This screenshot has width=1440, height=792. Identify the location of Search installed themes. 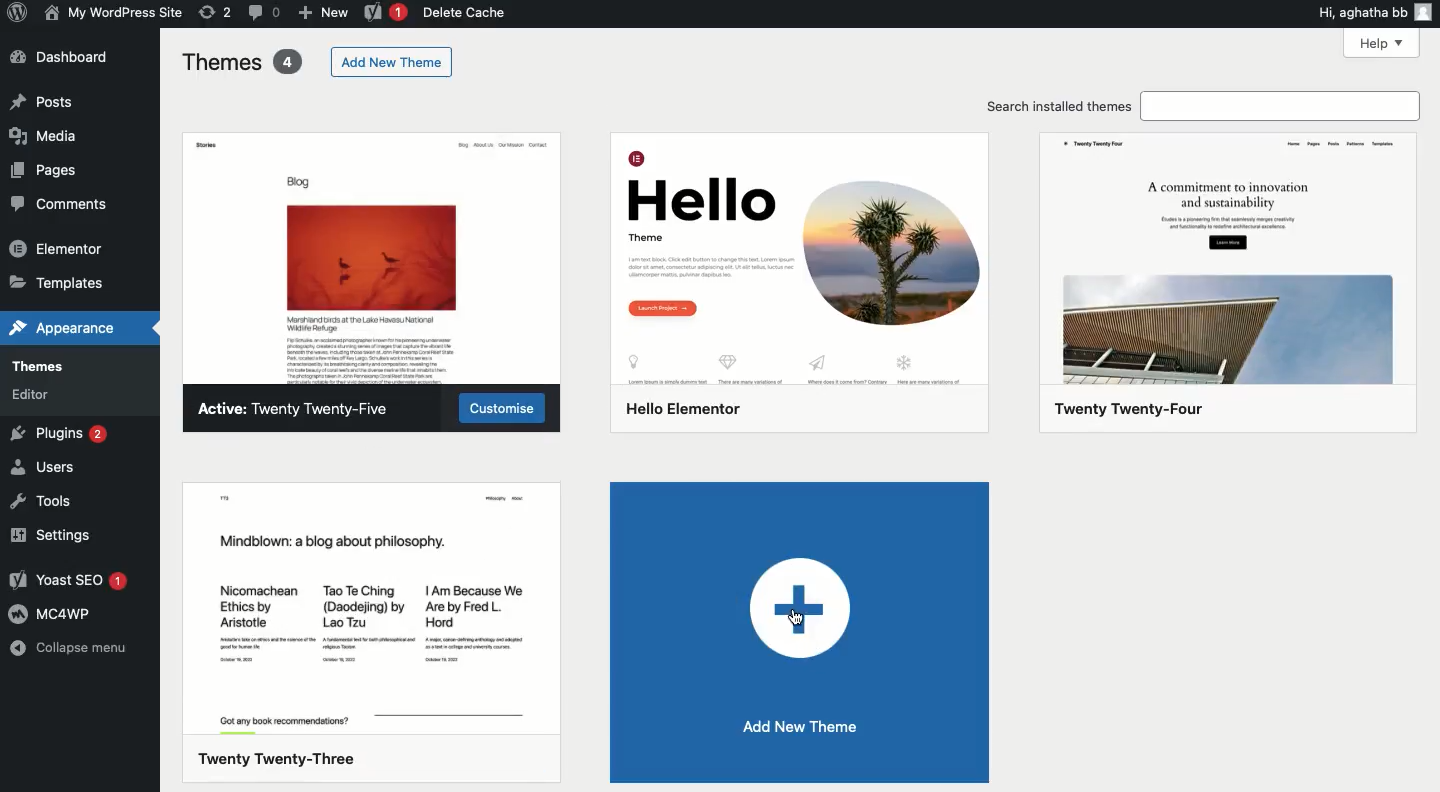
(1202, 107).